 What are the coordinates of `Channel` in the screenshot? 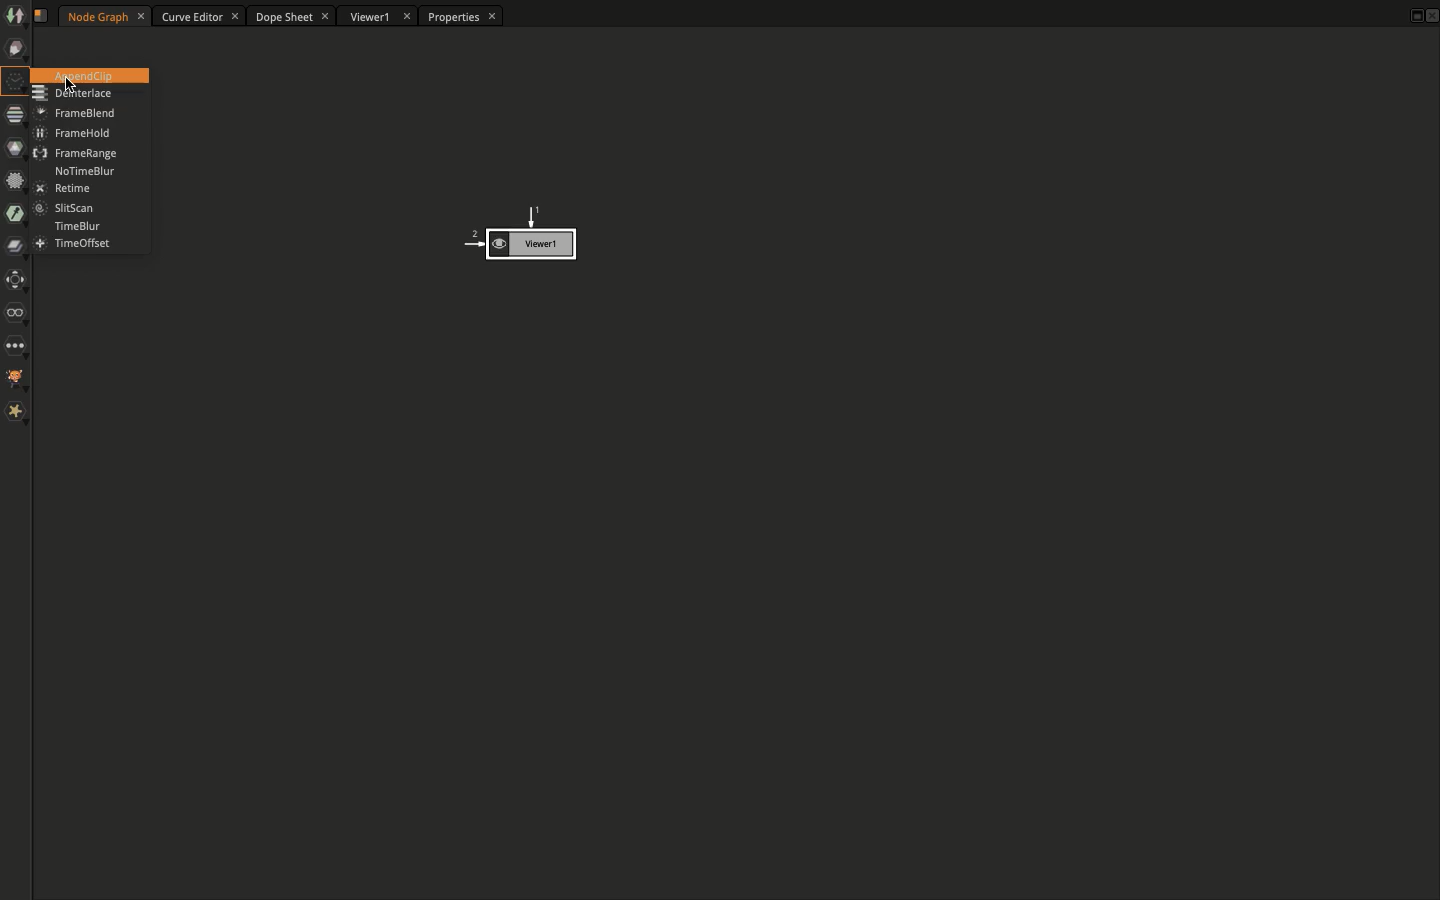 It's located at (11, 116).